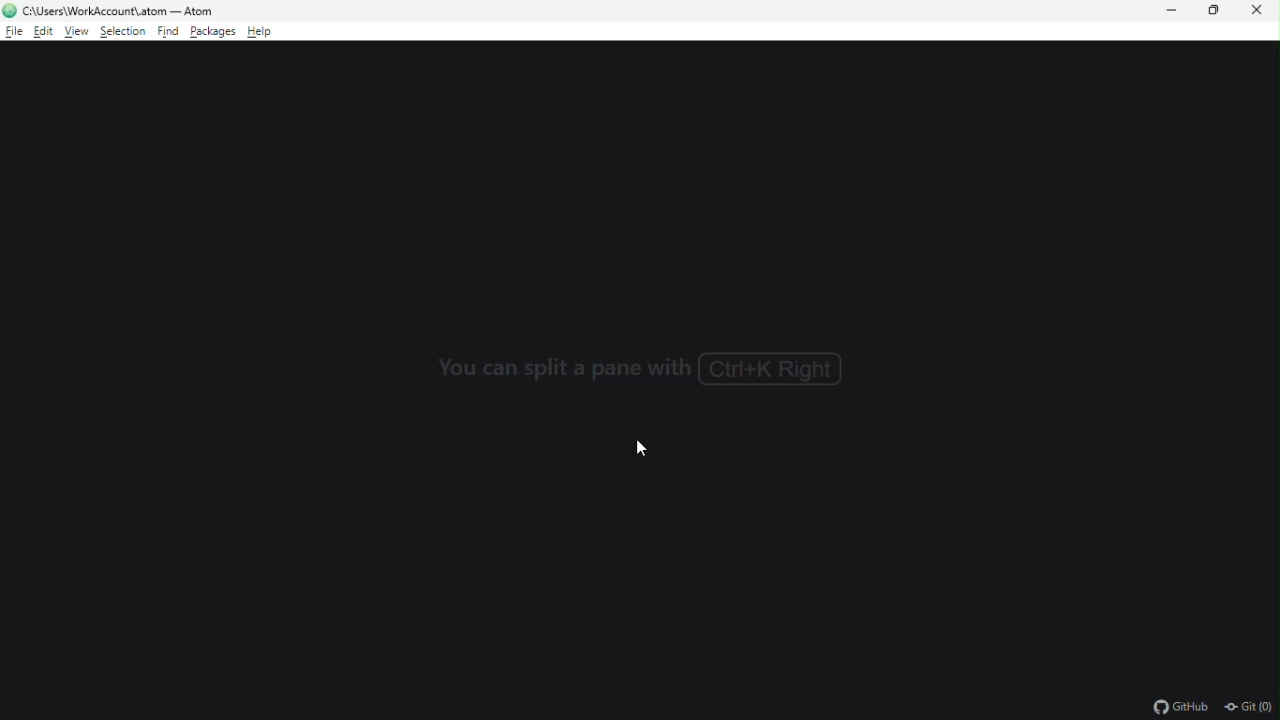 Image resolution: width=1280 pixels, height=720 pixels. I want to click on edit, so click(44, 33).